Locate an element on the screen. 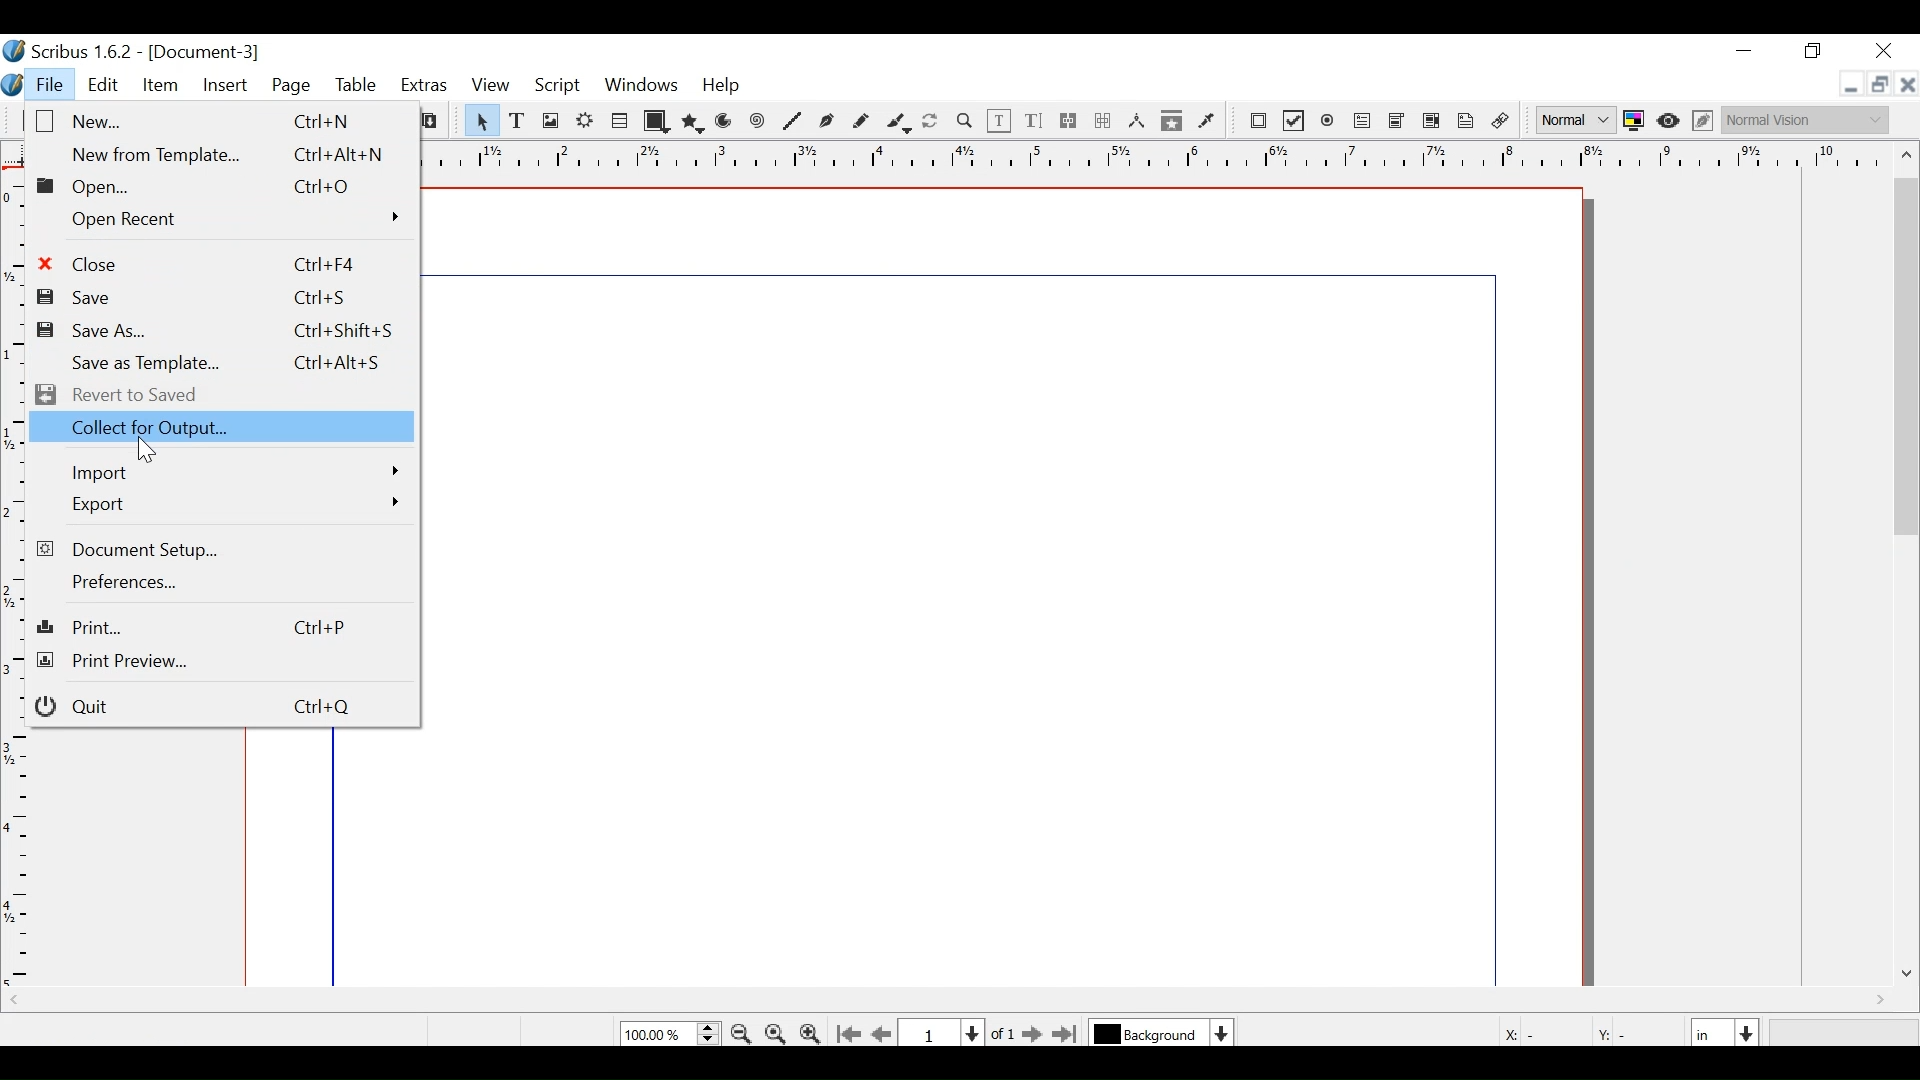 This screenshot has height=1080, width=1920. PDF push Editor is located at coordinates (1258, 122).